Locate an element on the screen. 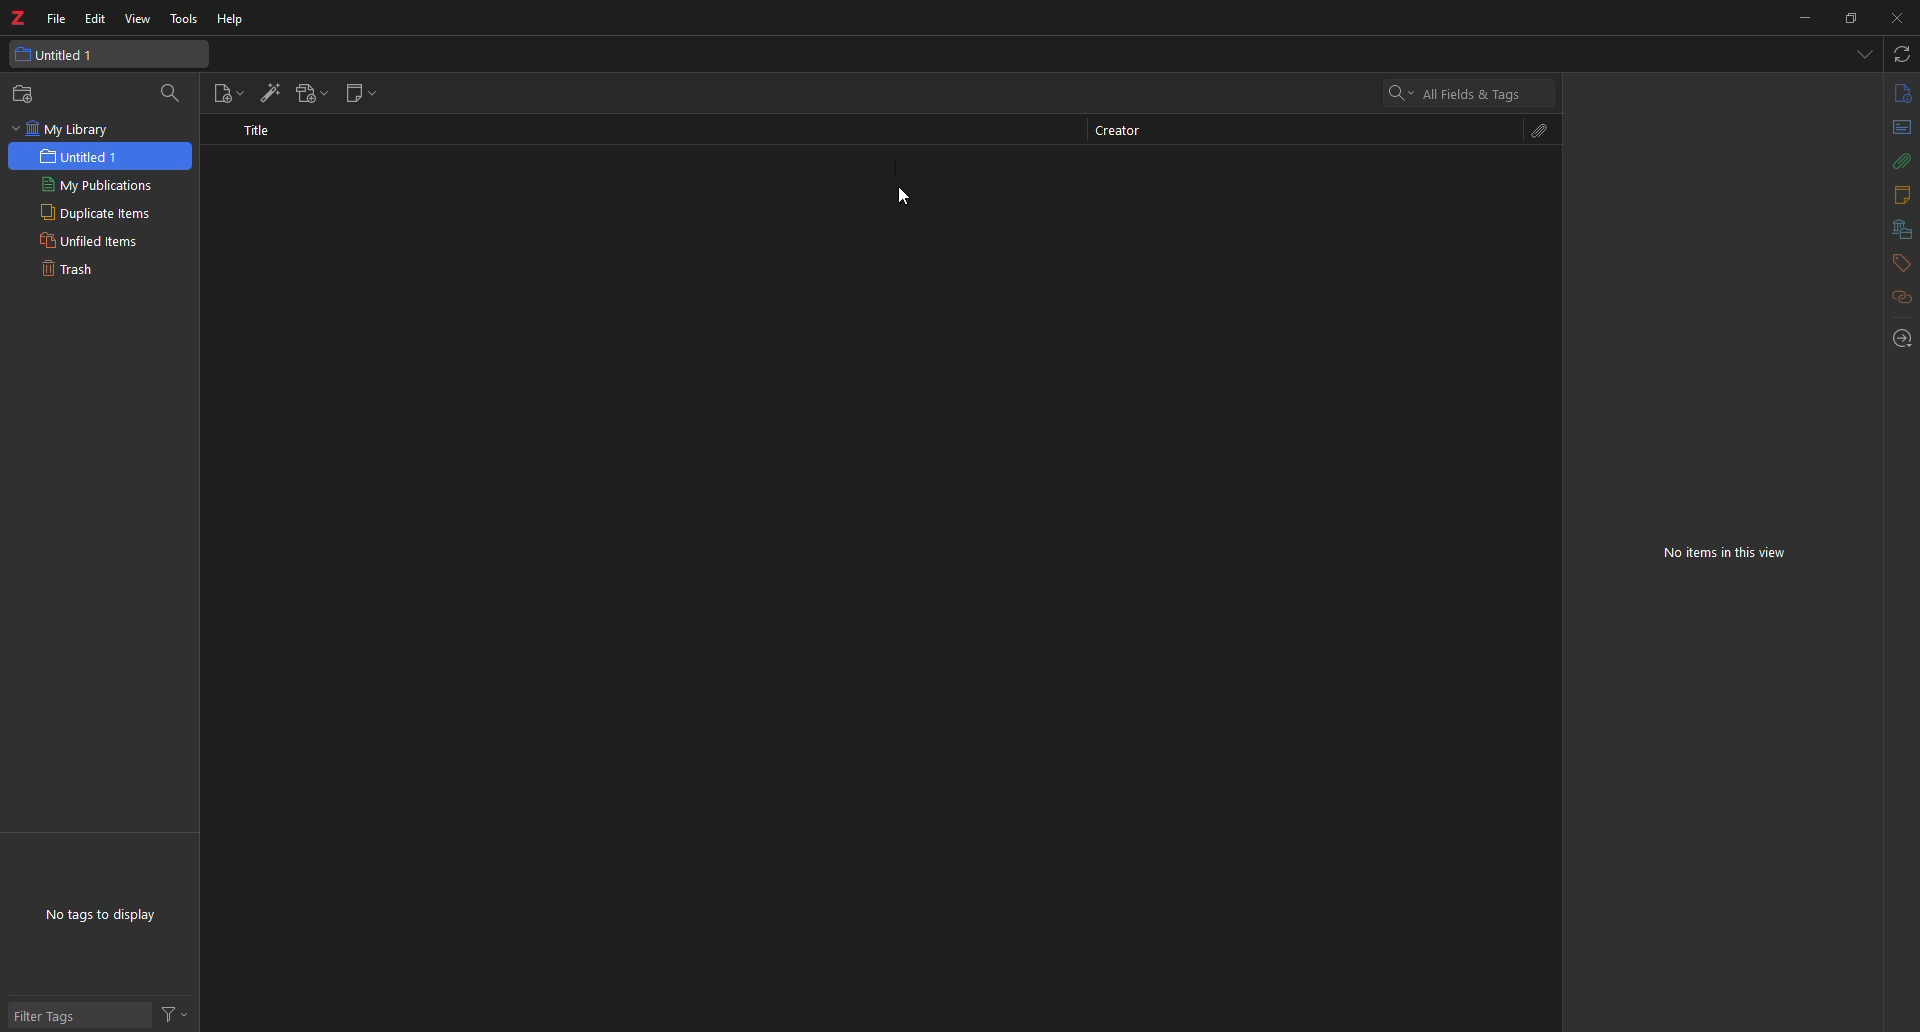 Image resolution: width=1920 pixels, height=1032 pixels. no tags is located at coordinates (110, 912).